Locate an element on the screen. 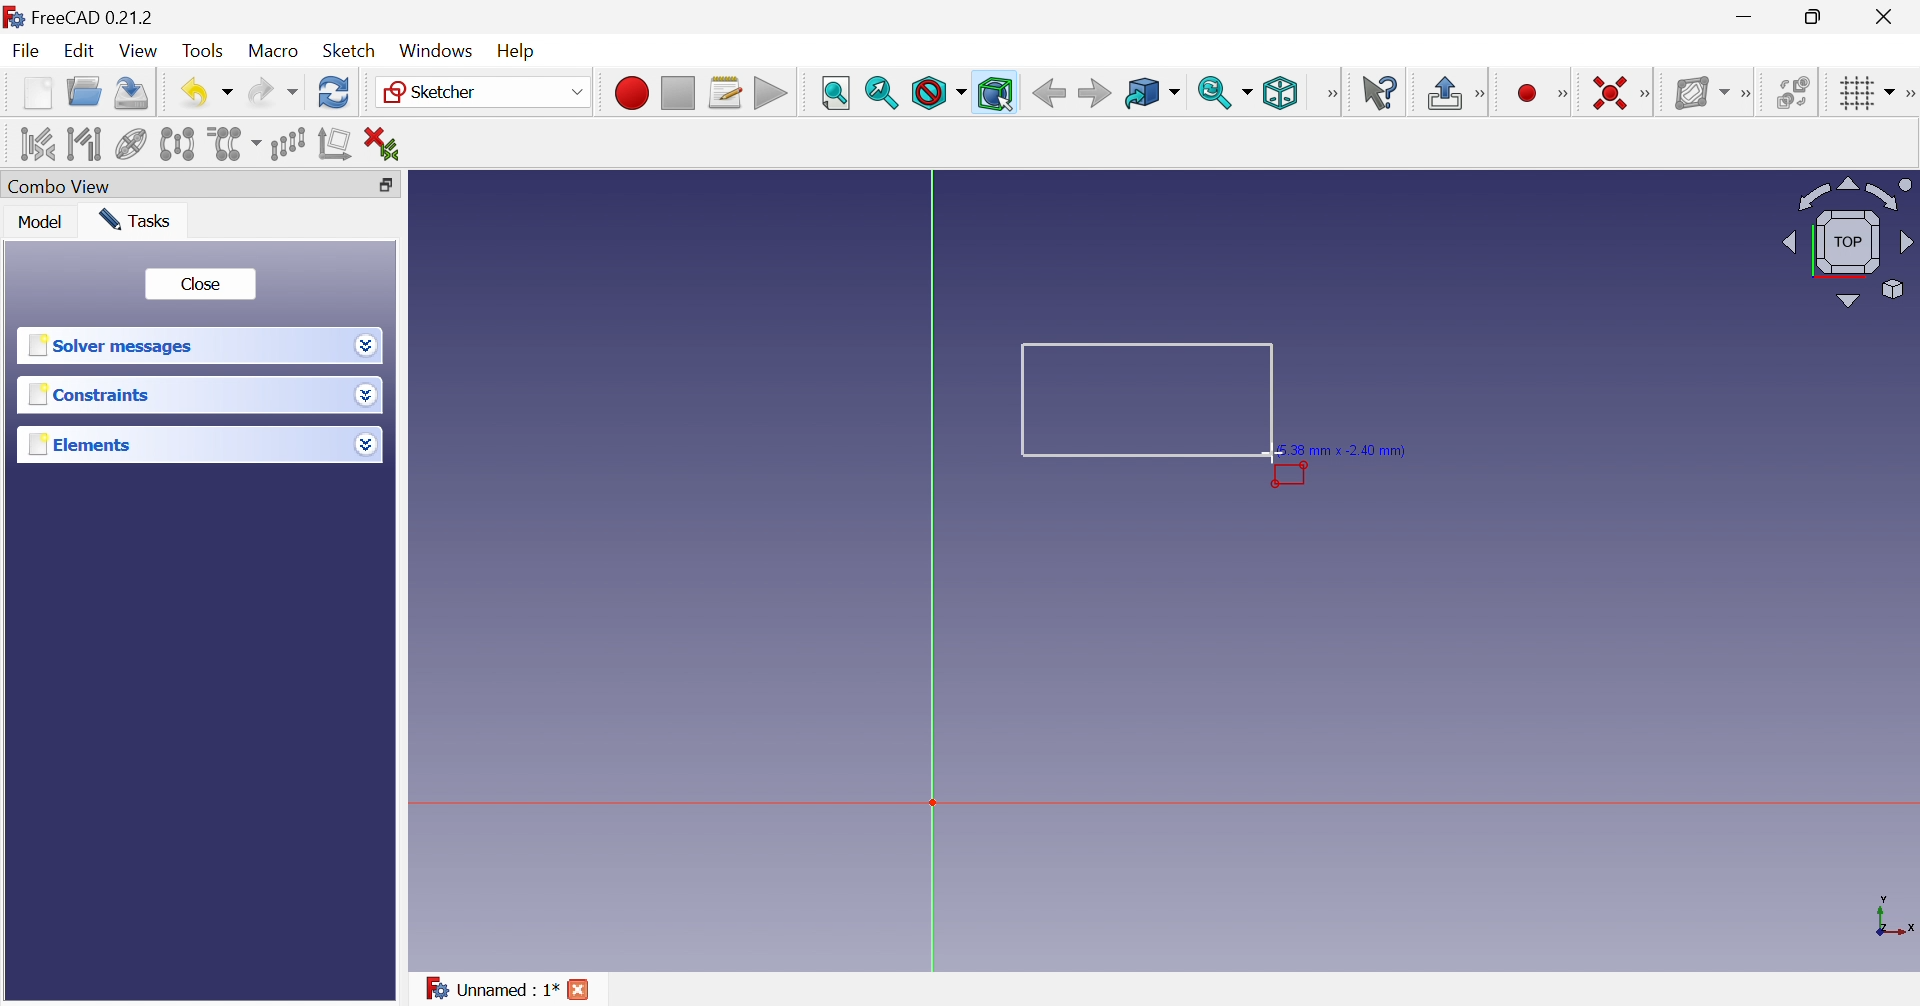 This screenshot has width=1920, height=1006. Restore down is located at coordinates (389, 187).